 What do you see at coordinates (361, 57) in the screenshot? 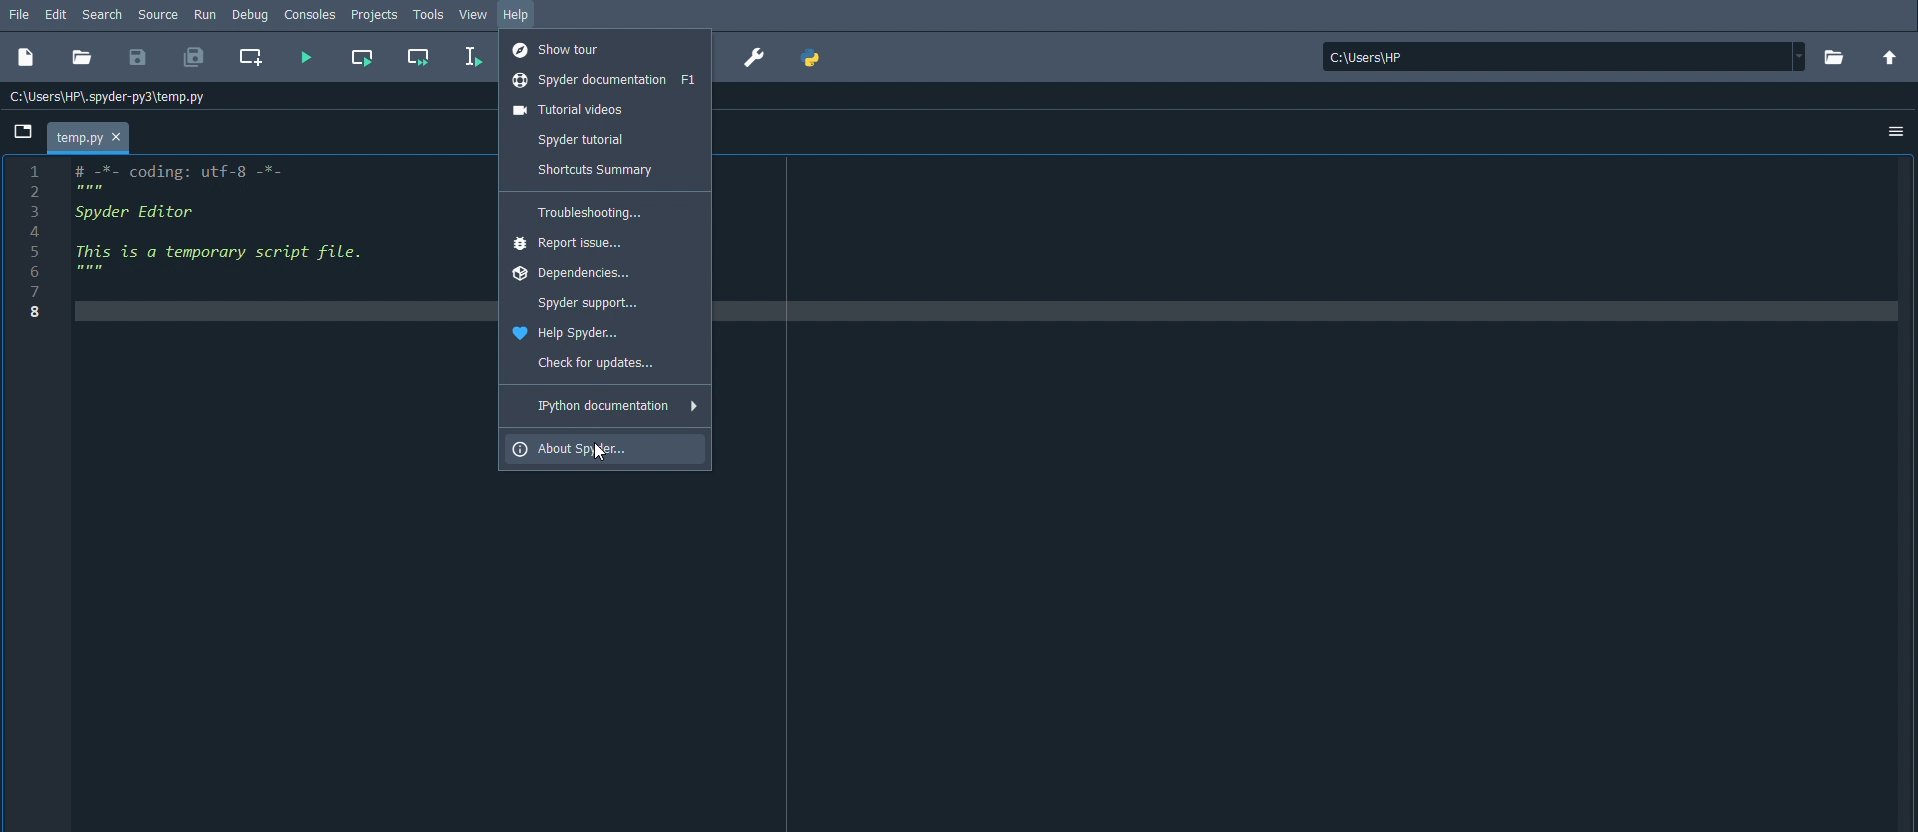
I see `Run current cell` at bounding box center [361, 57].